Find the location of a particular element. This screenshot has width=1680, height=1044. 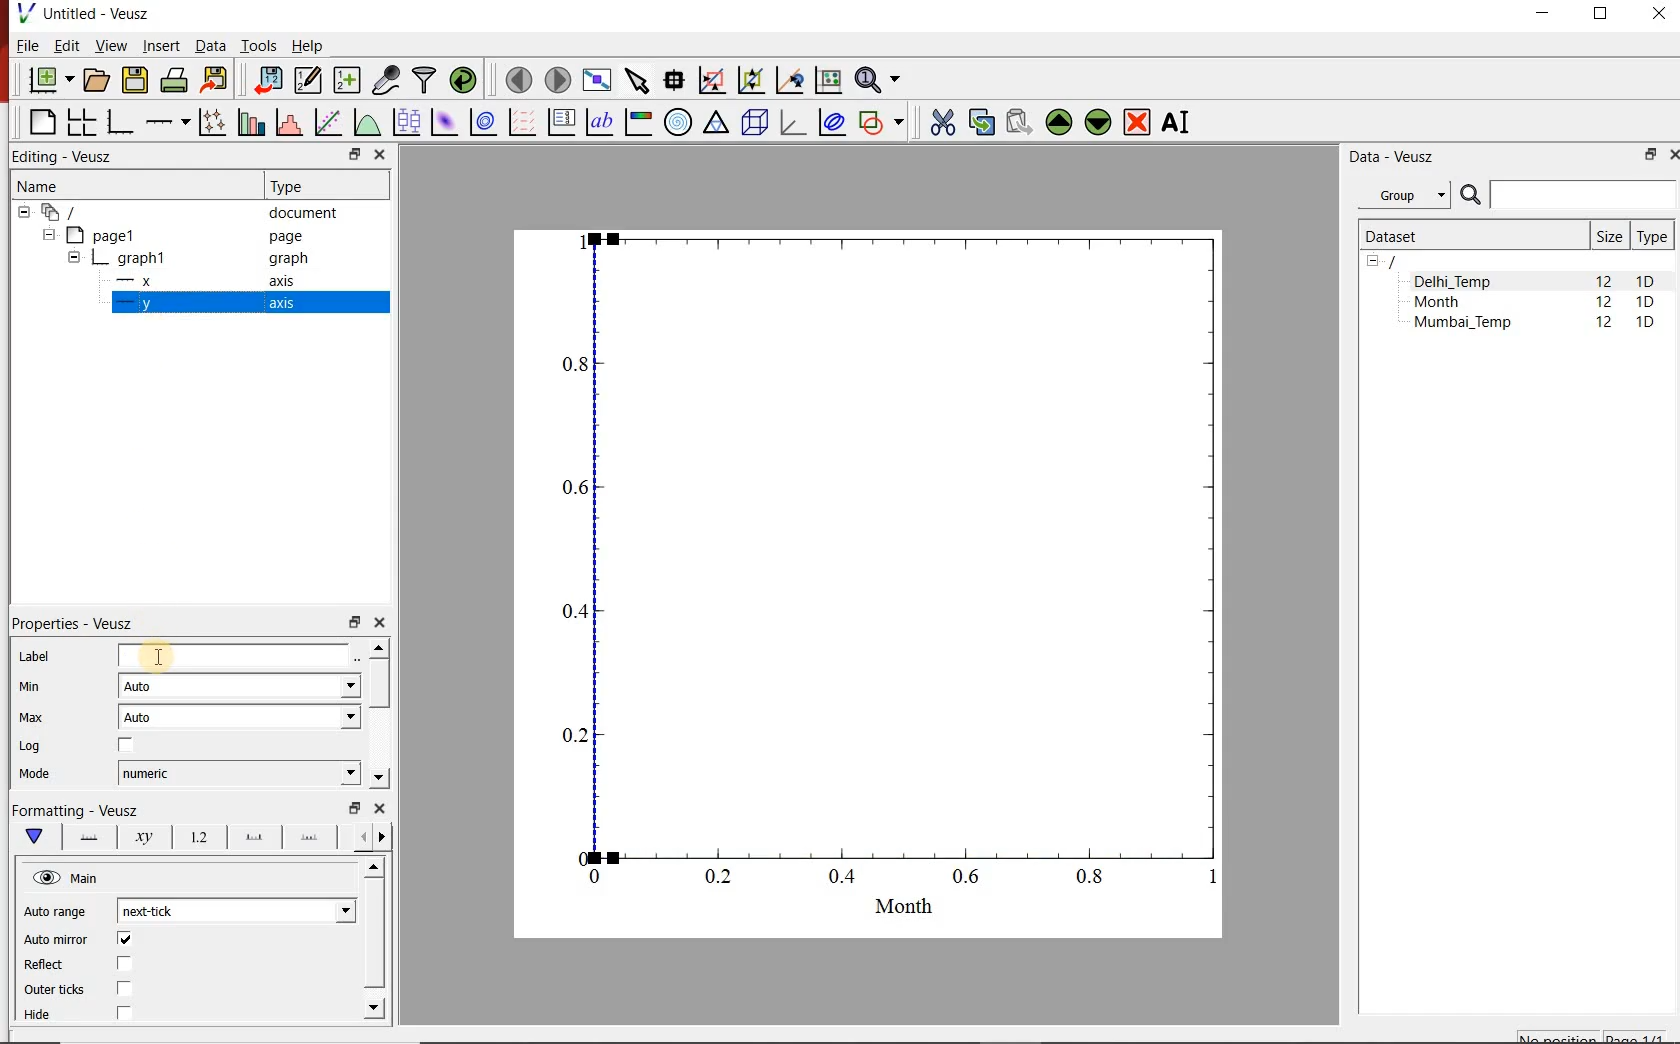

3d graph is located at coordinates (790, 122).